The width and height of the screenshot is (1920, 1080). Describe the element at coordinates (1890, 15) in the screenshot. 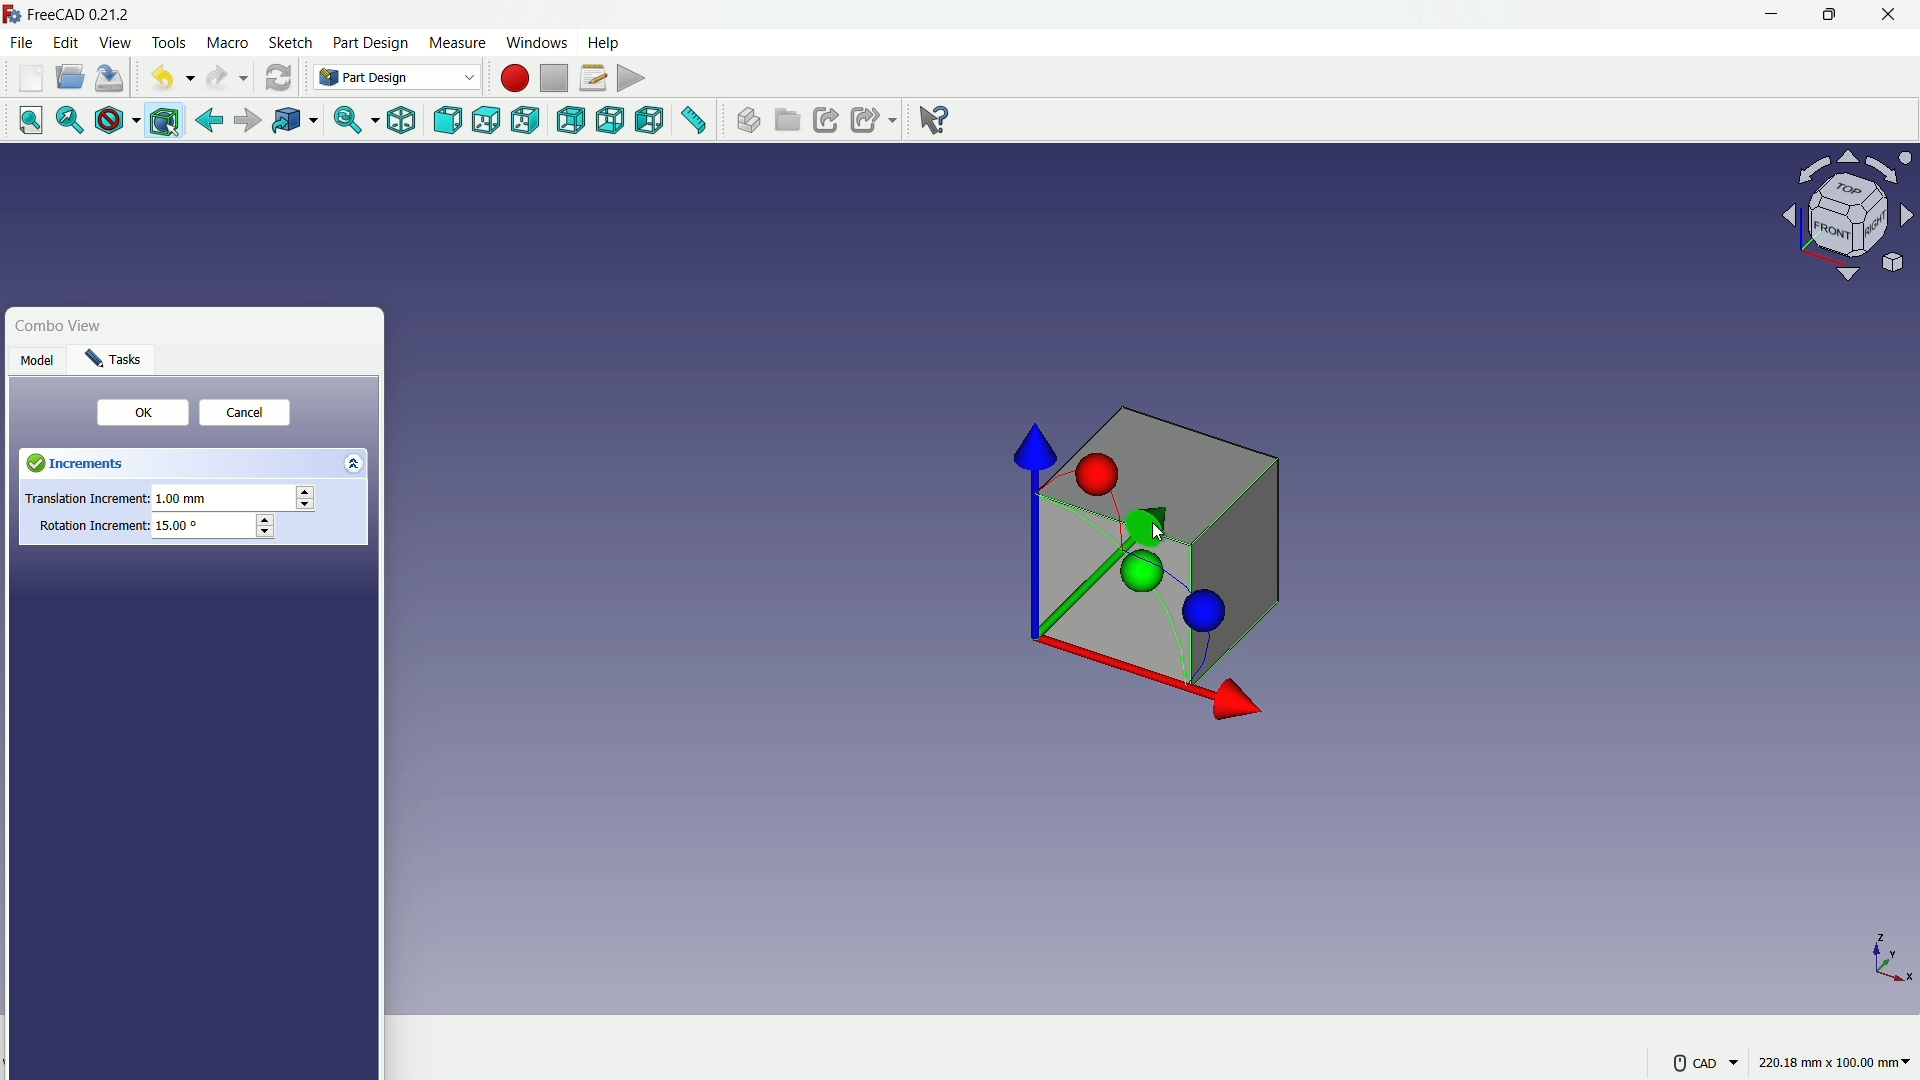

I see `close app` at that location.